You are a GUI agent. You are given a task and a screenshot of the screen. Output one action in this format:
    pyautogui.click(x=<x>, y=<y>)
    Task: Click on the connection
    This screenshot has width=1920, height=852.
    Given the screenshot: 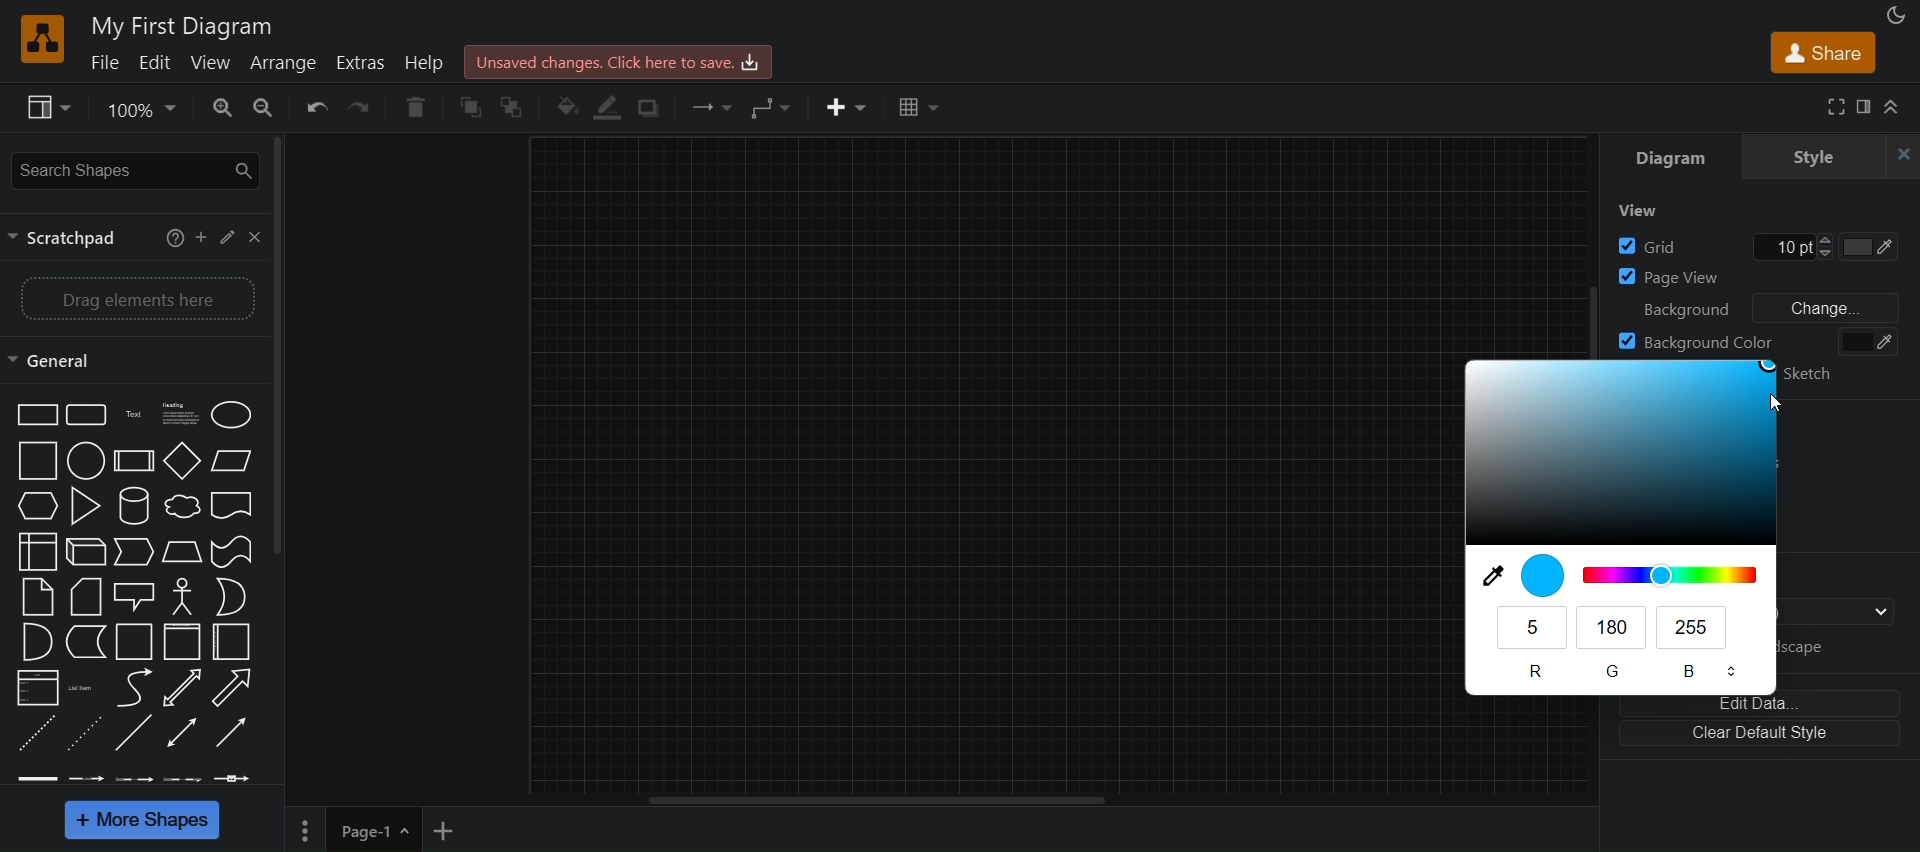 What is the action you would take?
    pyautogui.click(x=712, y=108)
    